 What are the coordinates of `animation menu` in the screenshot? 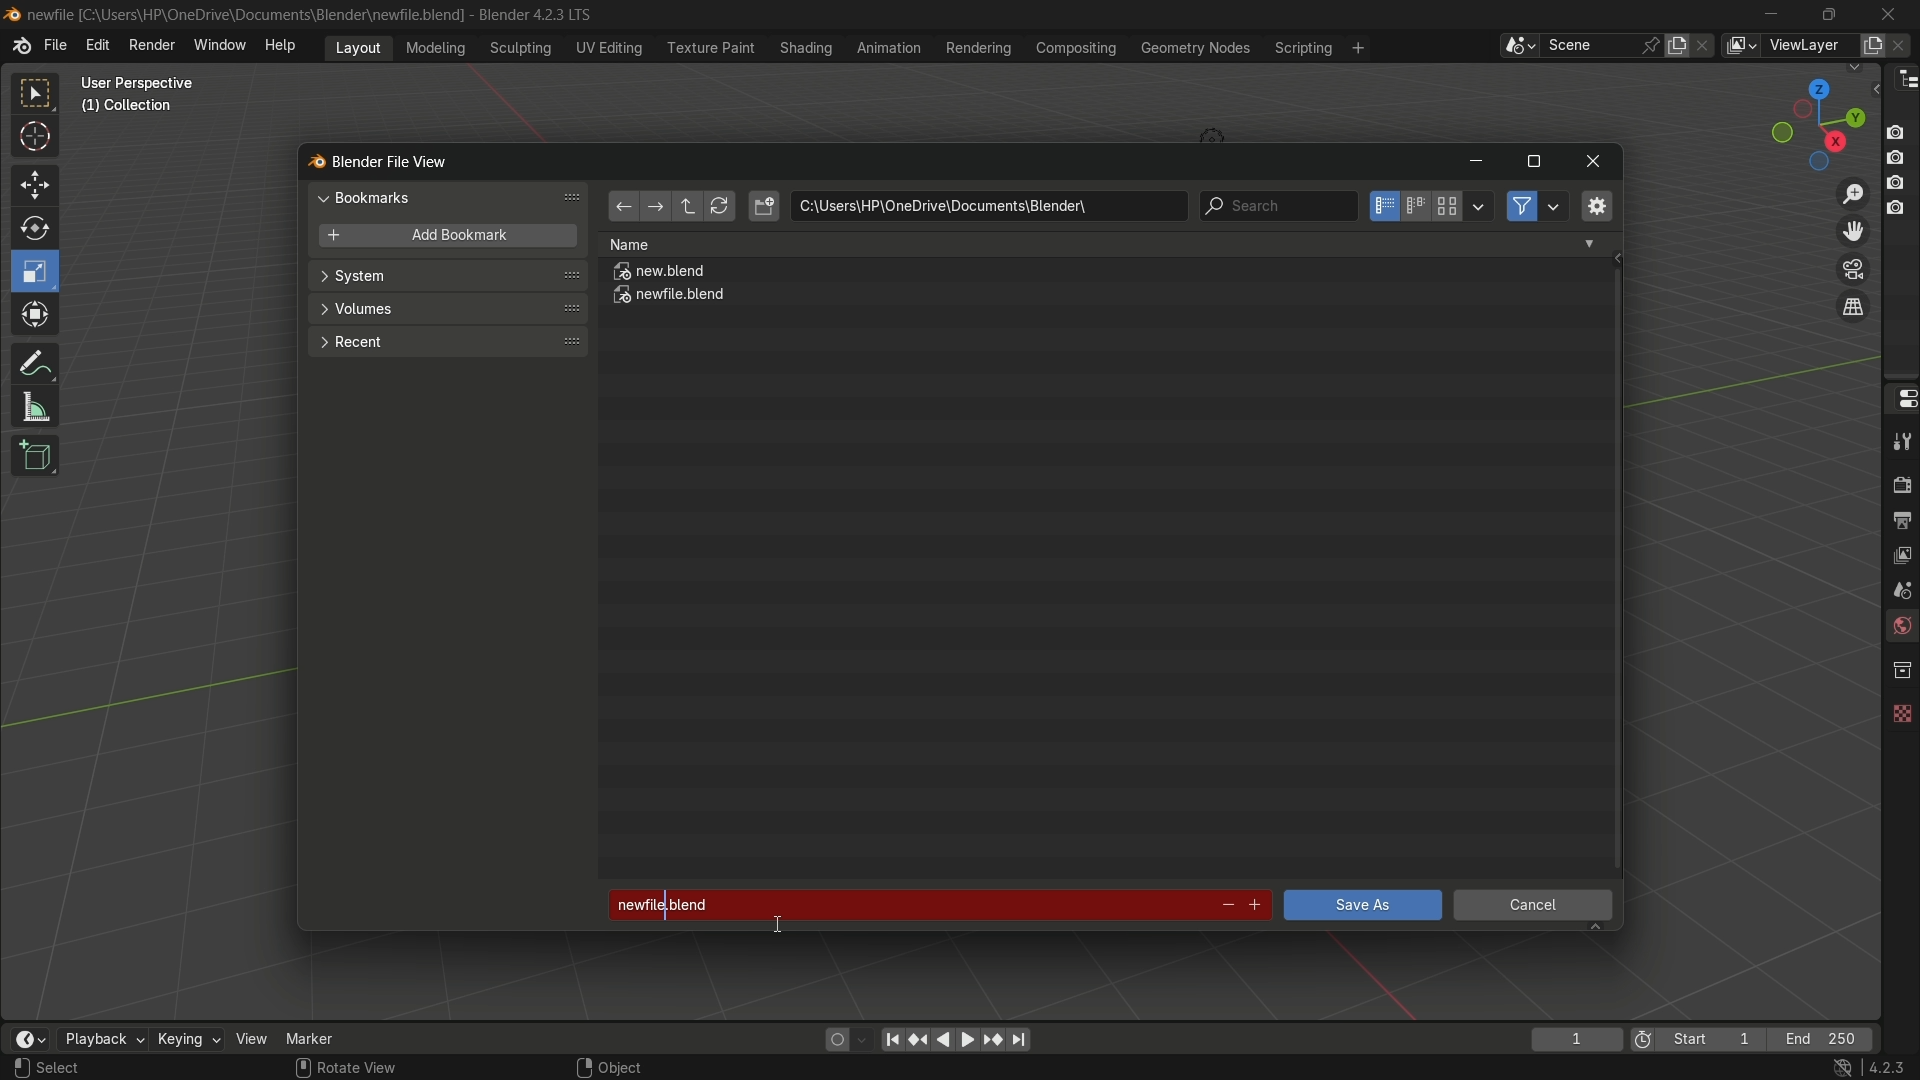 It's located at (889, 47).